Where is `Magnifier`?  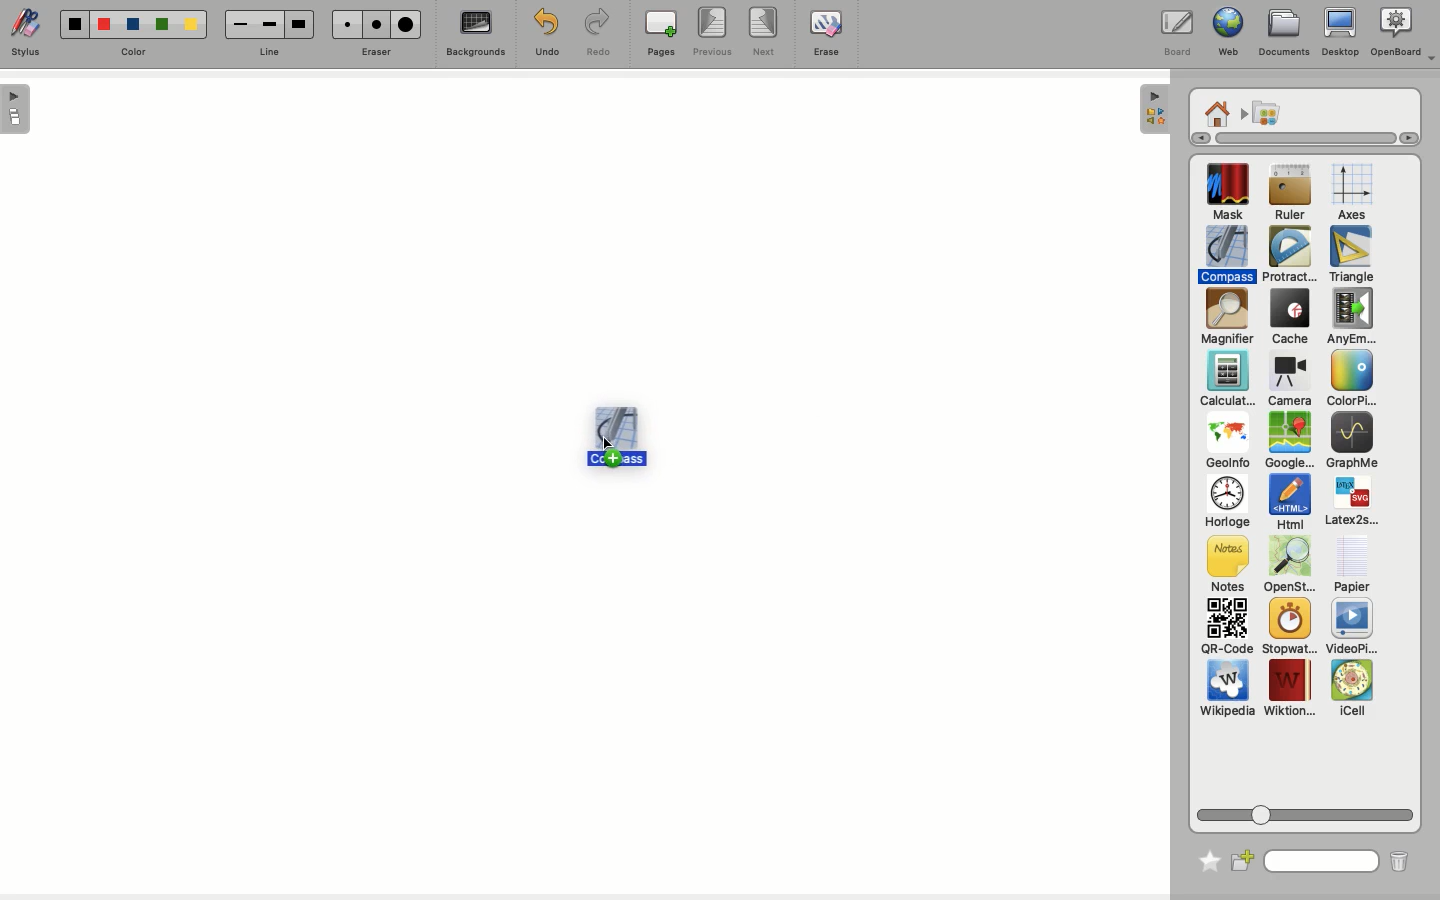 Magnifier is located at coordinates (1226, 317).